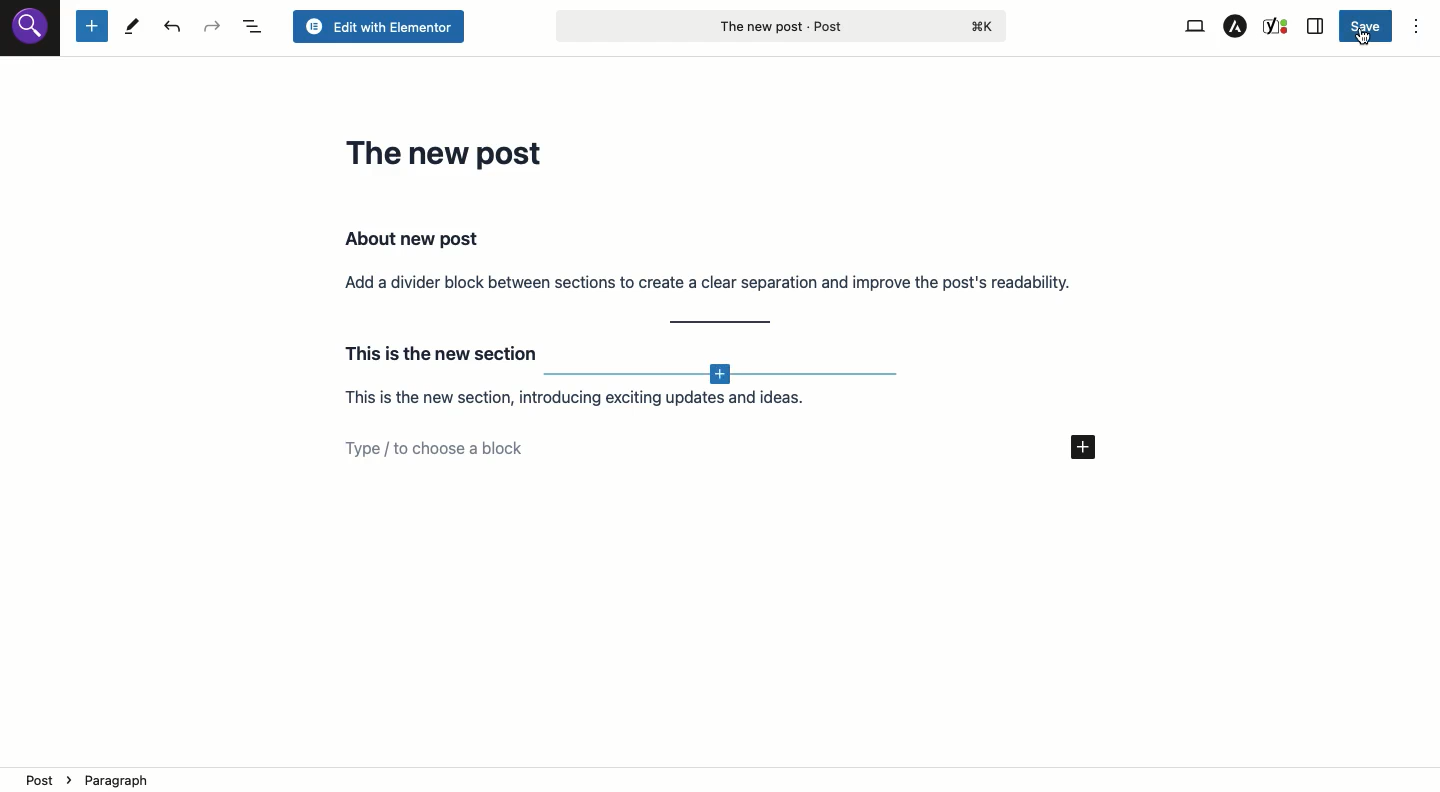 This screenshot has width=1440, height=792. Describe the element at coordinates (1277, 25) in the screenshot. I see `Yoast` at that location.